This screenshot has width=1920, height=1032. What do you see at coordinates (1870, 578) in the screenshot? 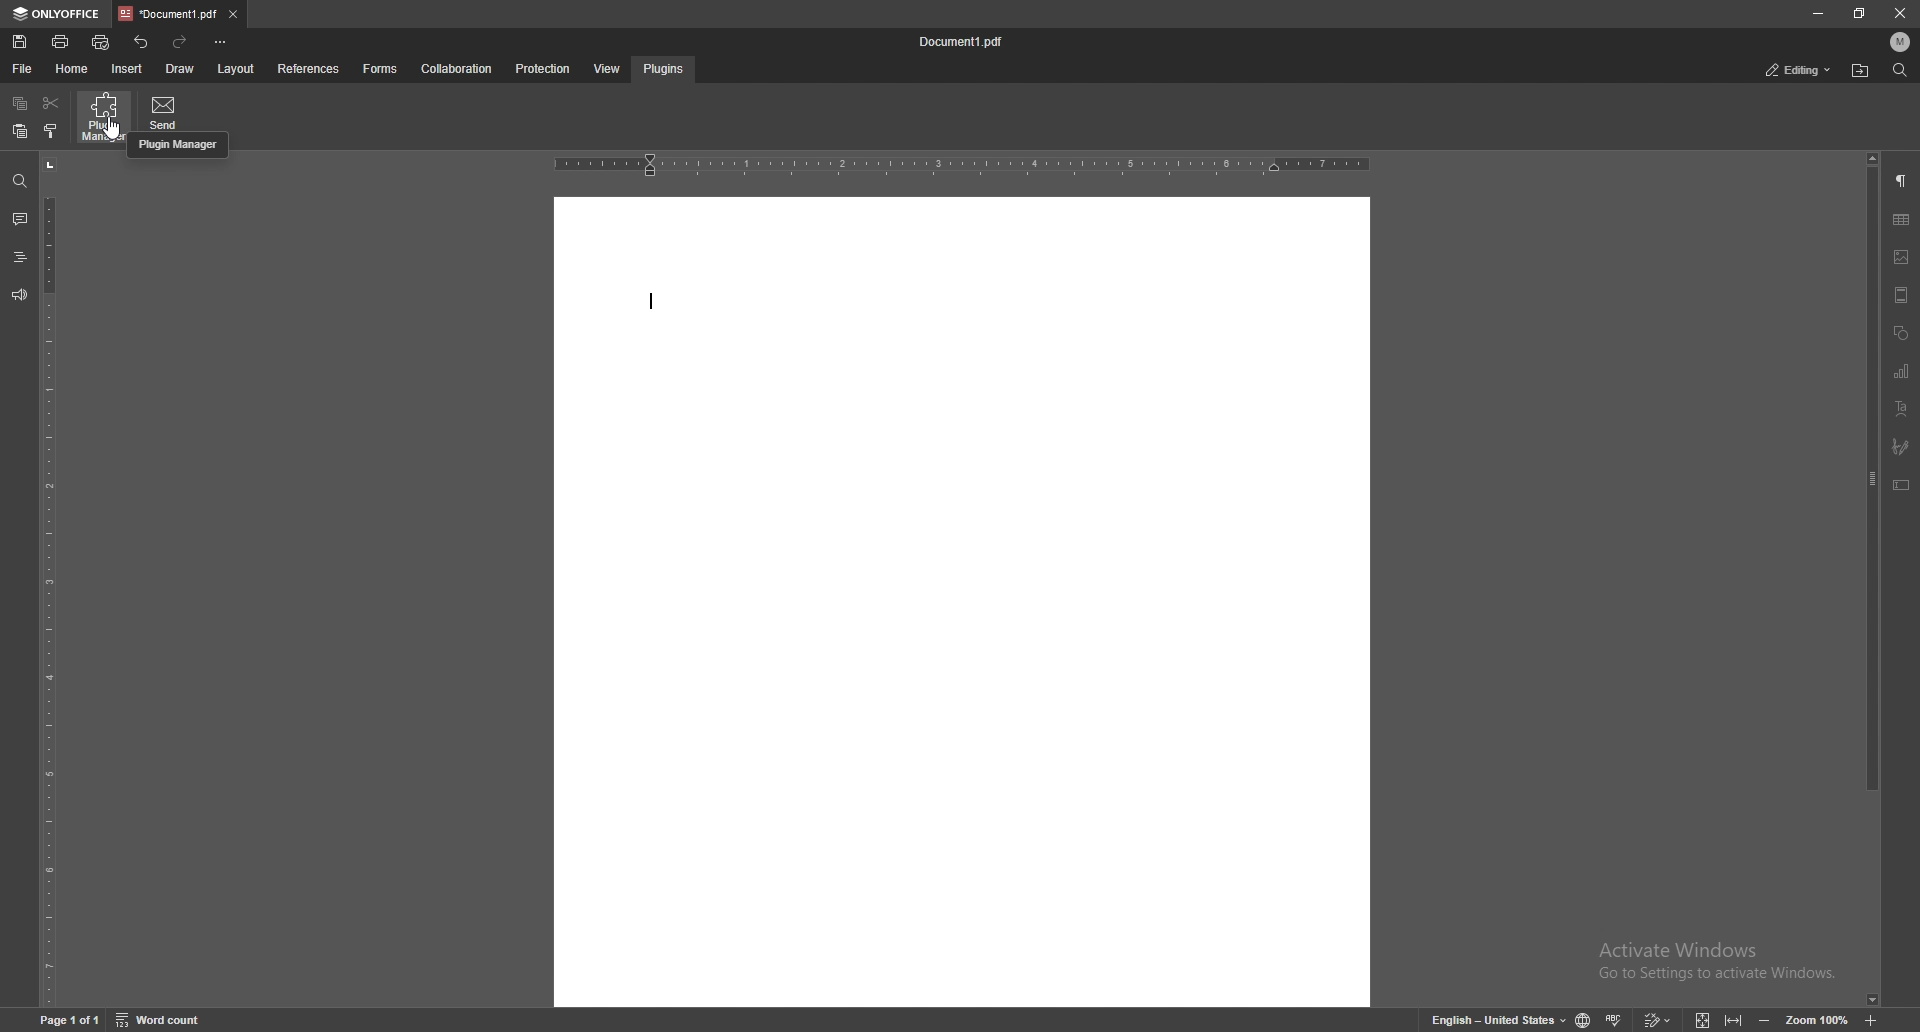
I see `scroll bar` at bounding box center [1870, 578].